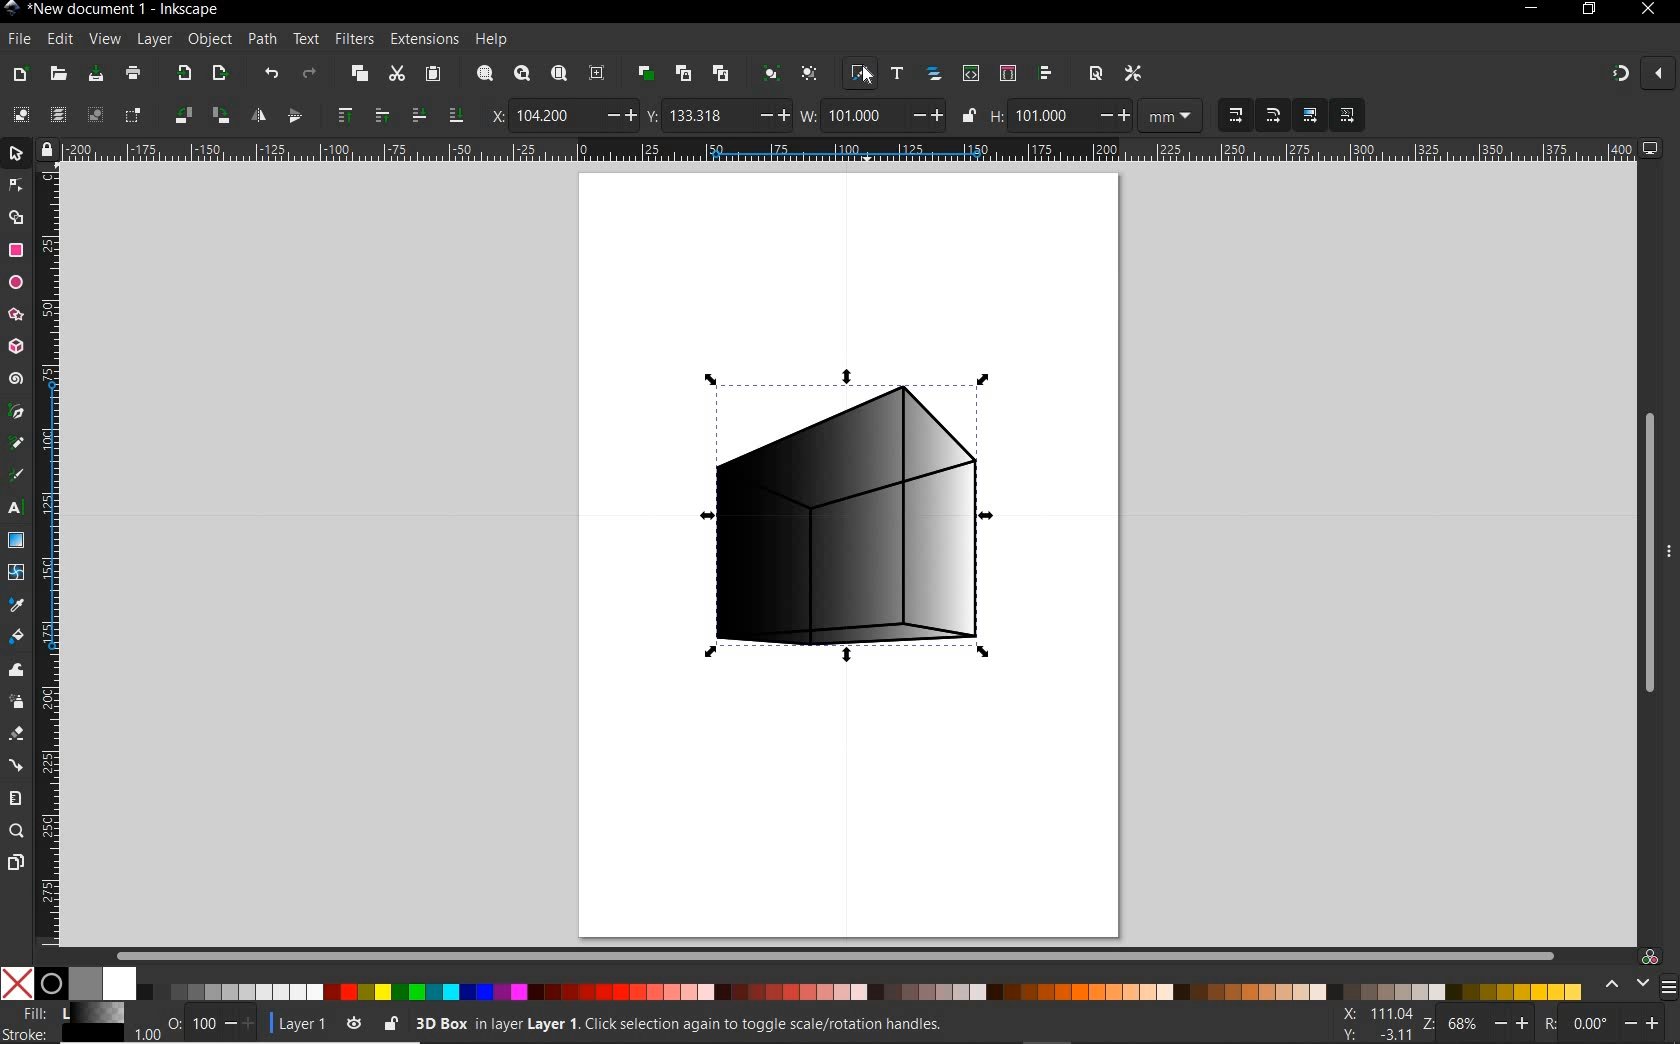  What do you see at coordinates (520, 75) in the screenshot?
I see `ZOOM DRAWING` at bounding box center [520, 75].